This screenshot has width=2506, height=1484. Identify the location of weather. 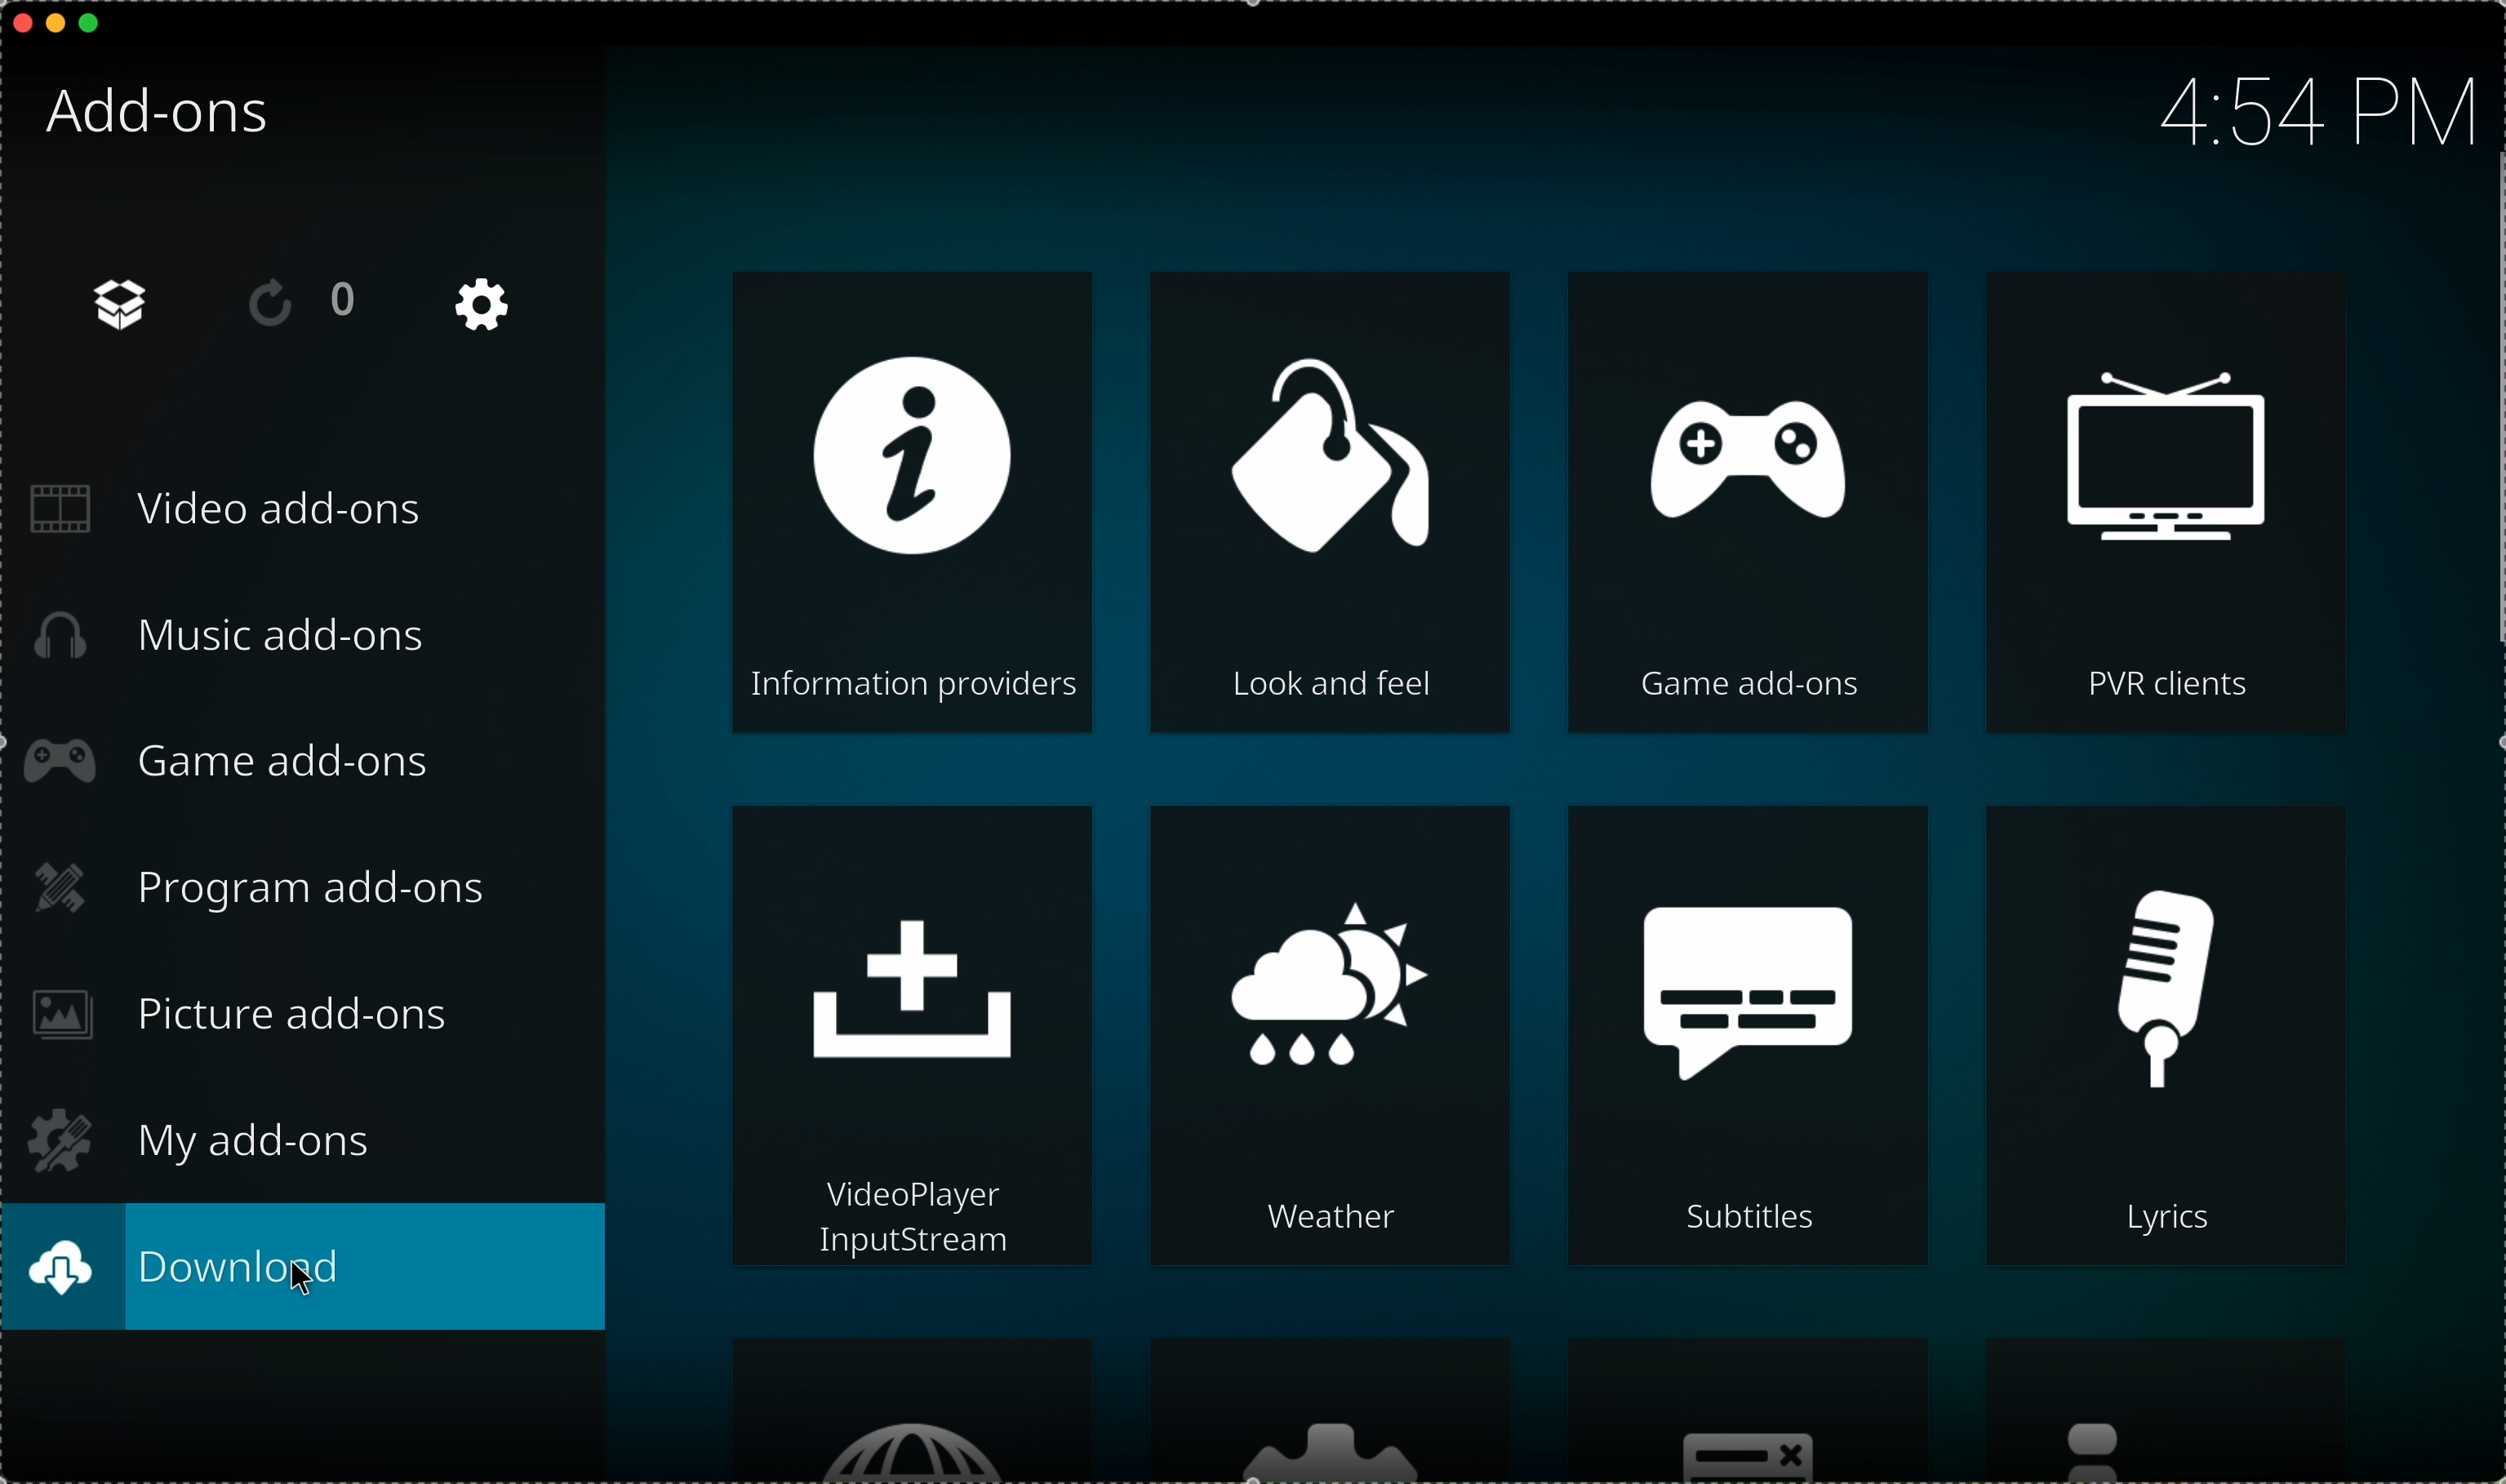
(1330, 1037).